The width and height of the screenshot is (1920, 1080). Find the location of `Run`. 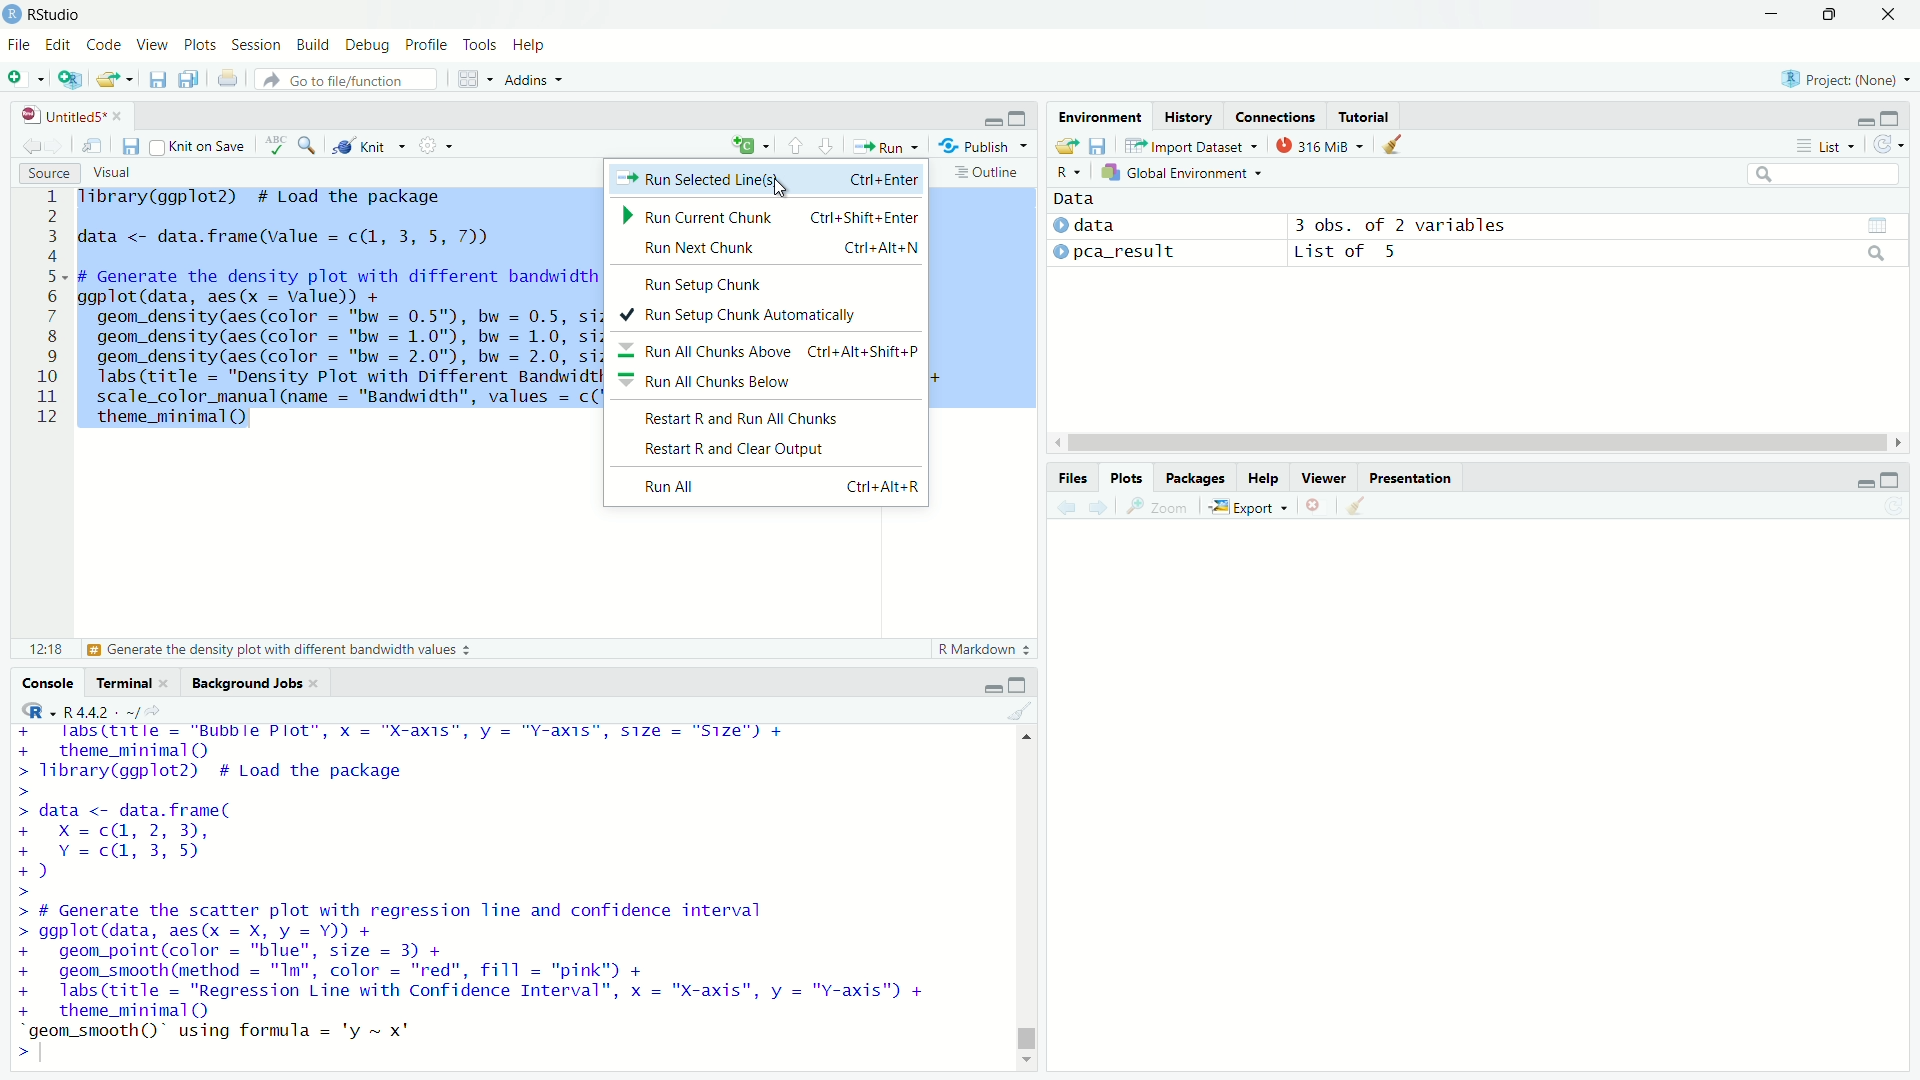

Run is located at coordinates (885, 145).